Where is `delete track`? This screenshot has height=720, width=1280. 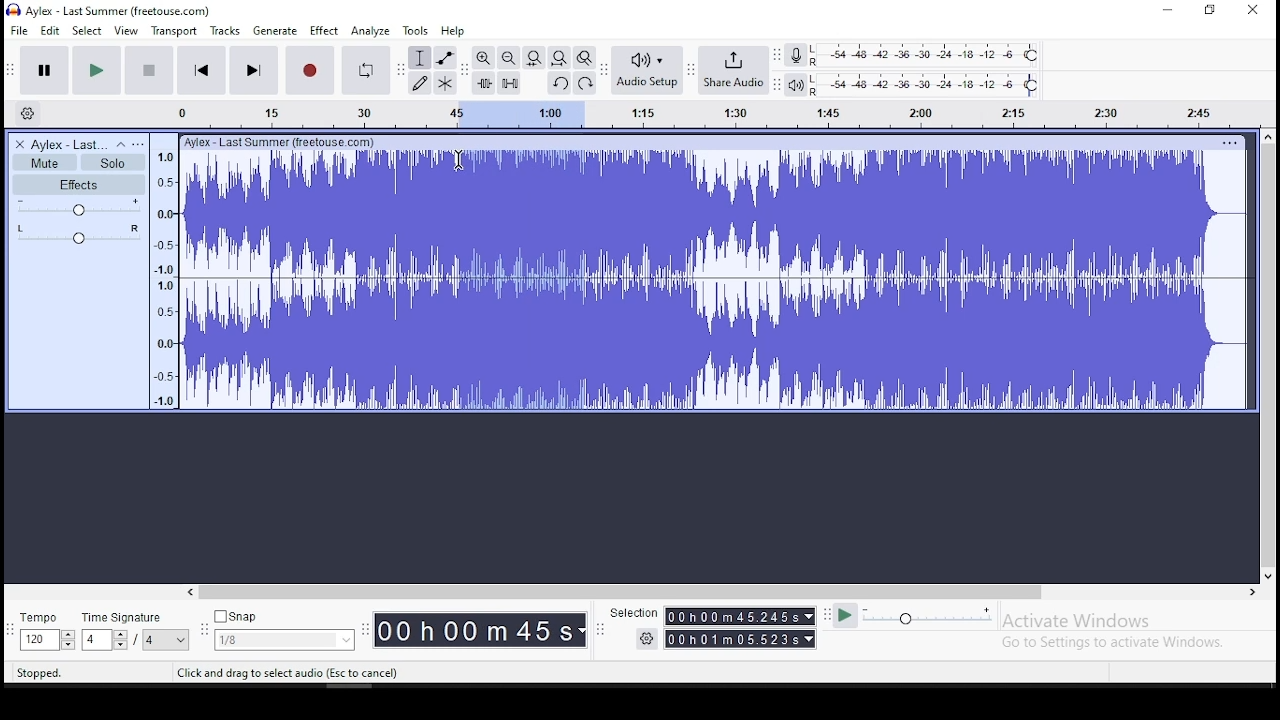 delete track is located at coordinates (19, 144).